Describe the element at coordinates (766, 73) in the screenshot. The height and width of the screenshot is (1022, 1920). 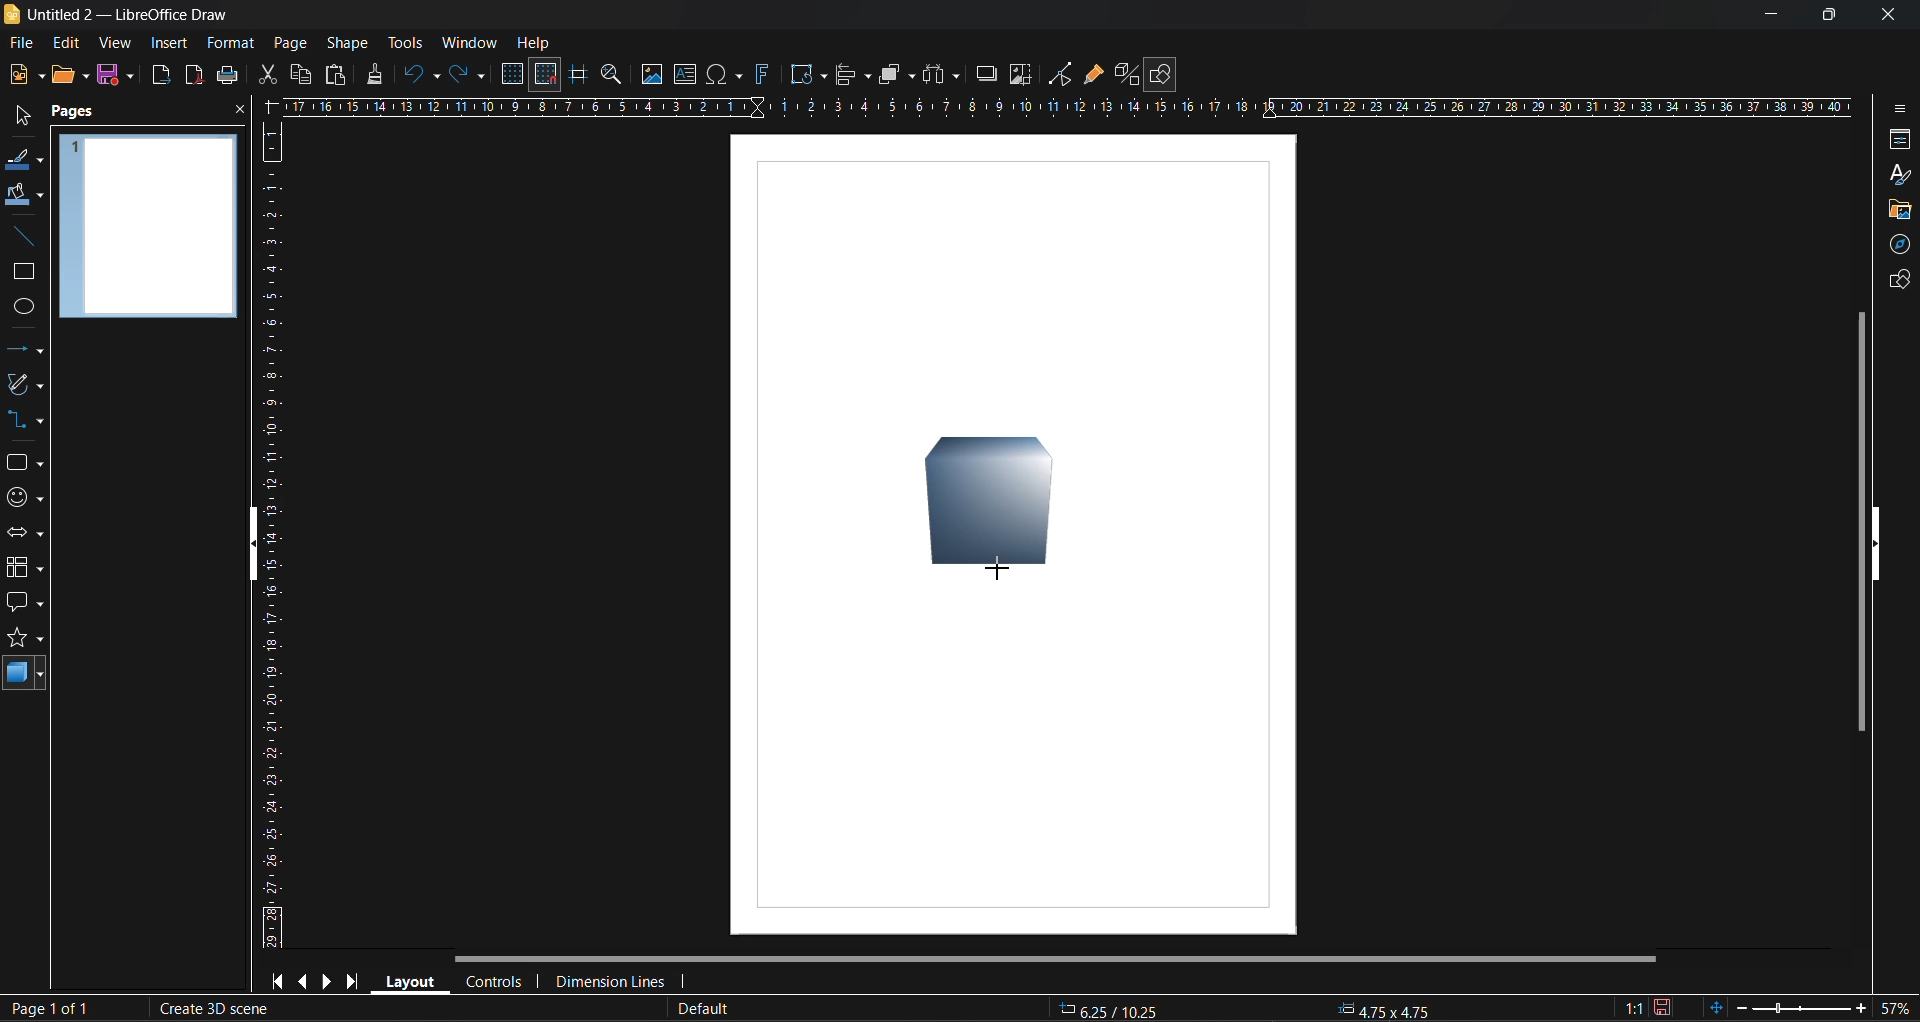
I see `fontwork` at that location.